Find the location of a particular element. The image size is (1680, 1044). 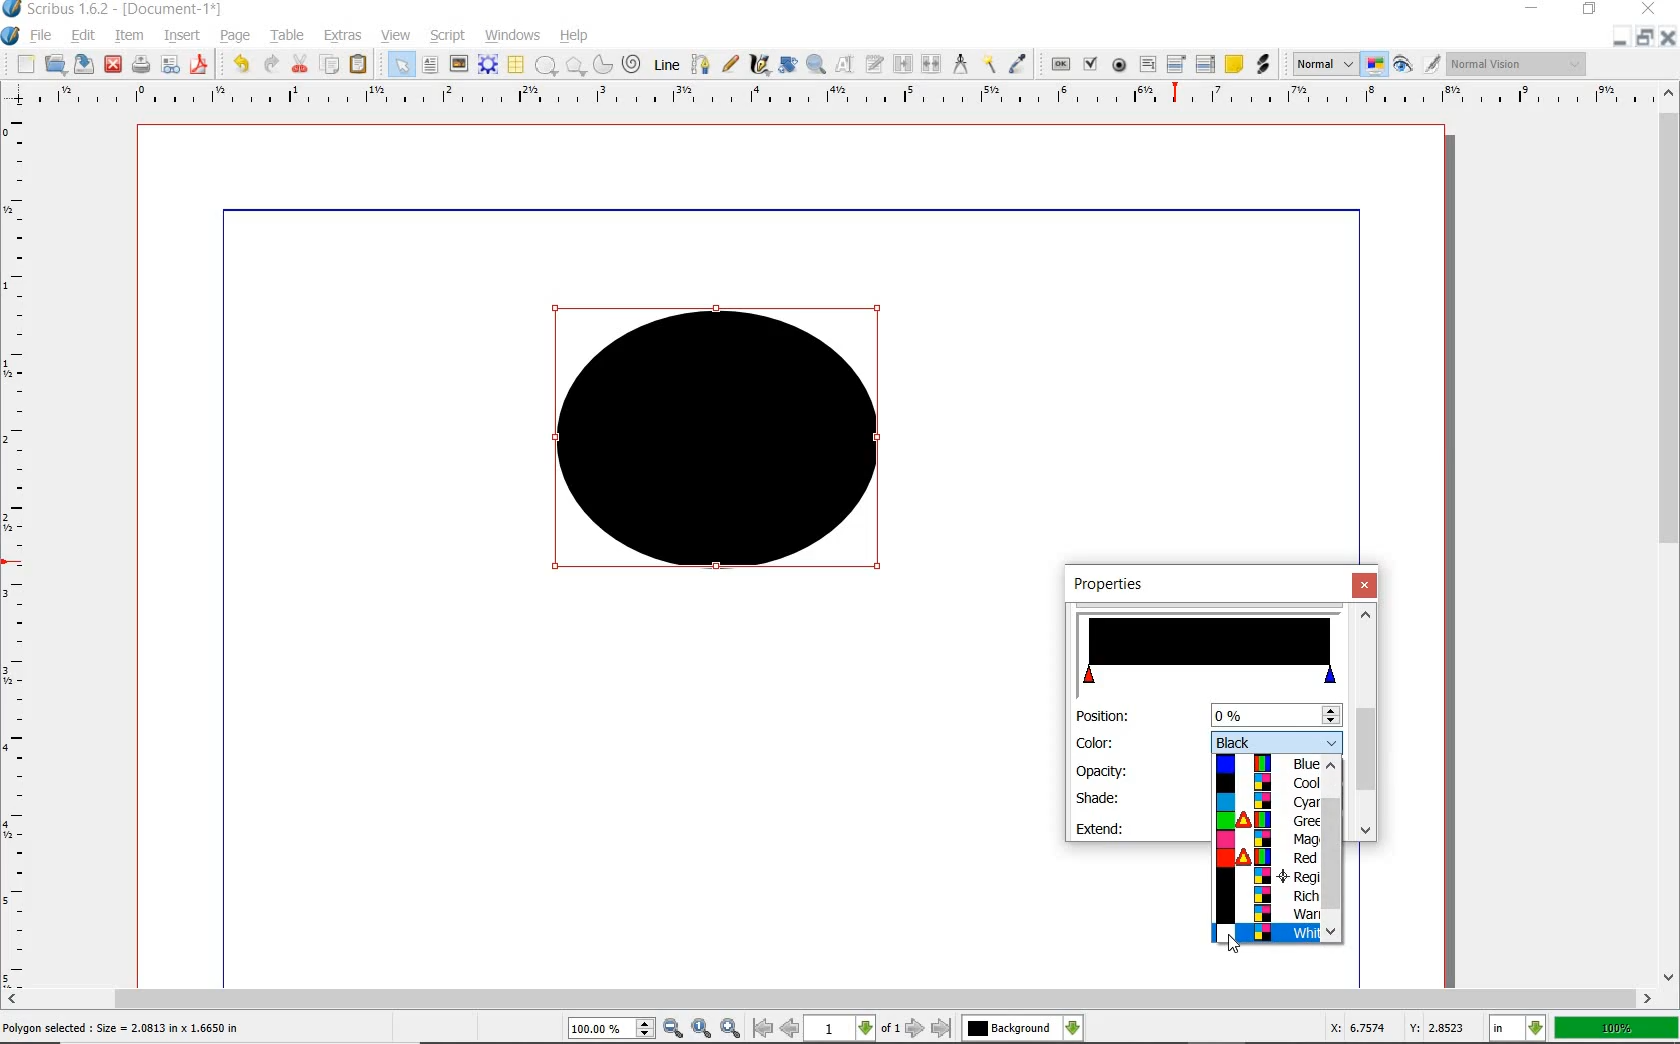

RENDER FRAME is located at coordinates (486, 64).